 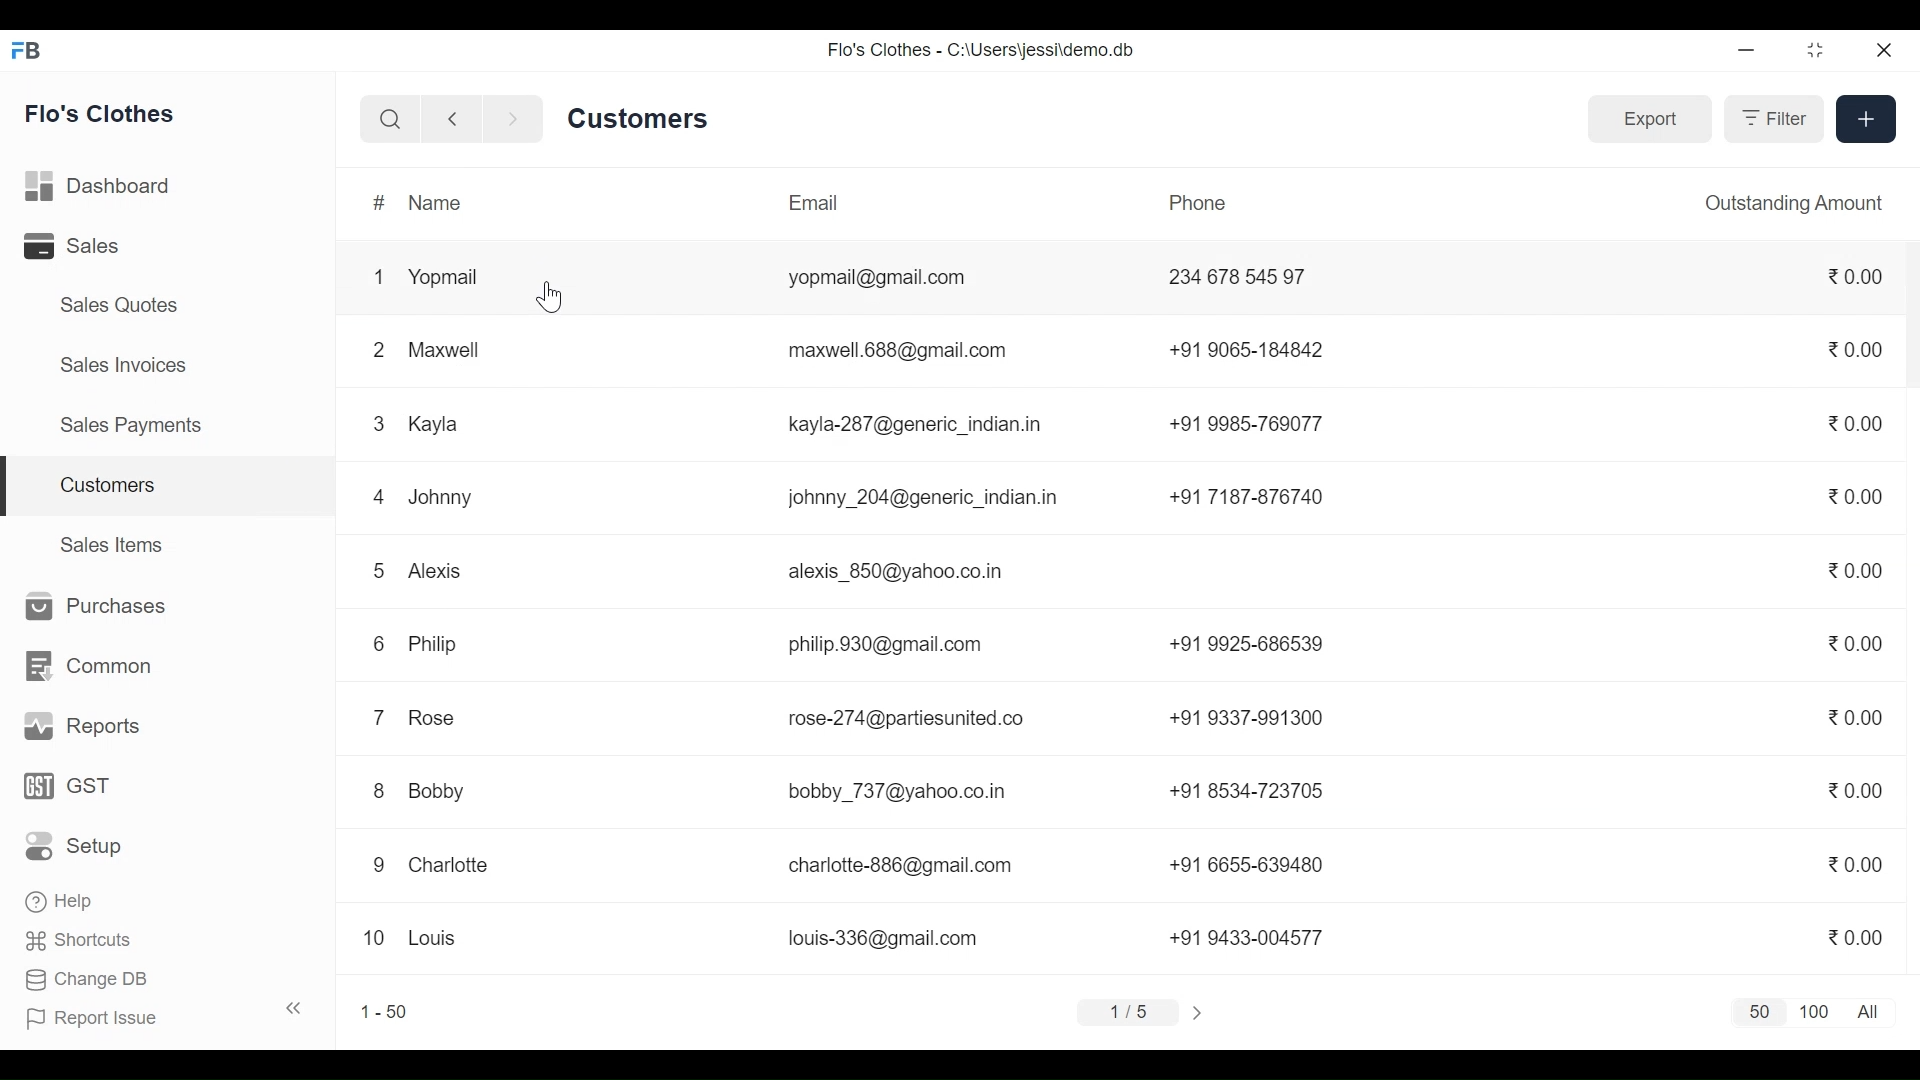 I want to click on 7, so click(x=376, y=717).